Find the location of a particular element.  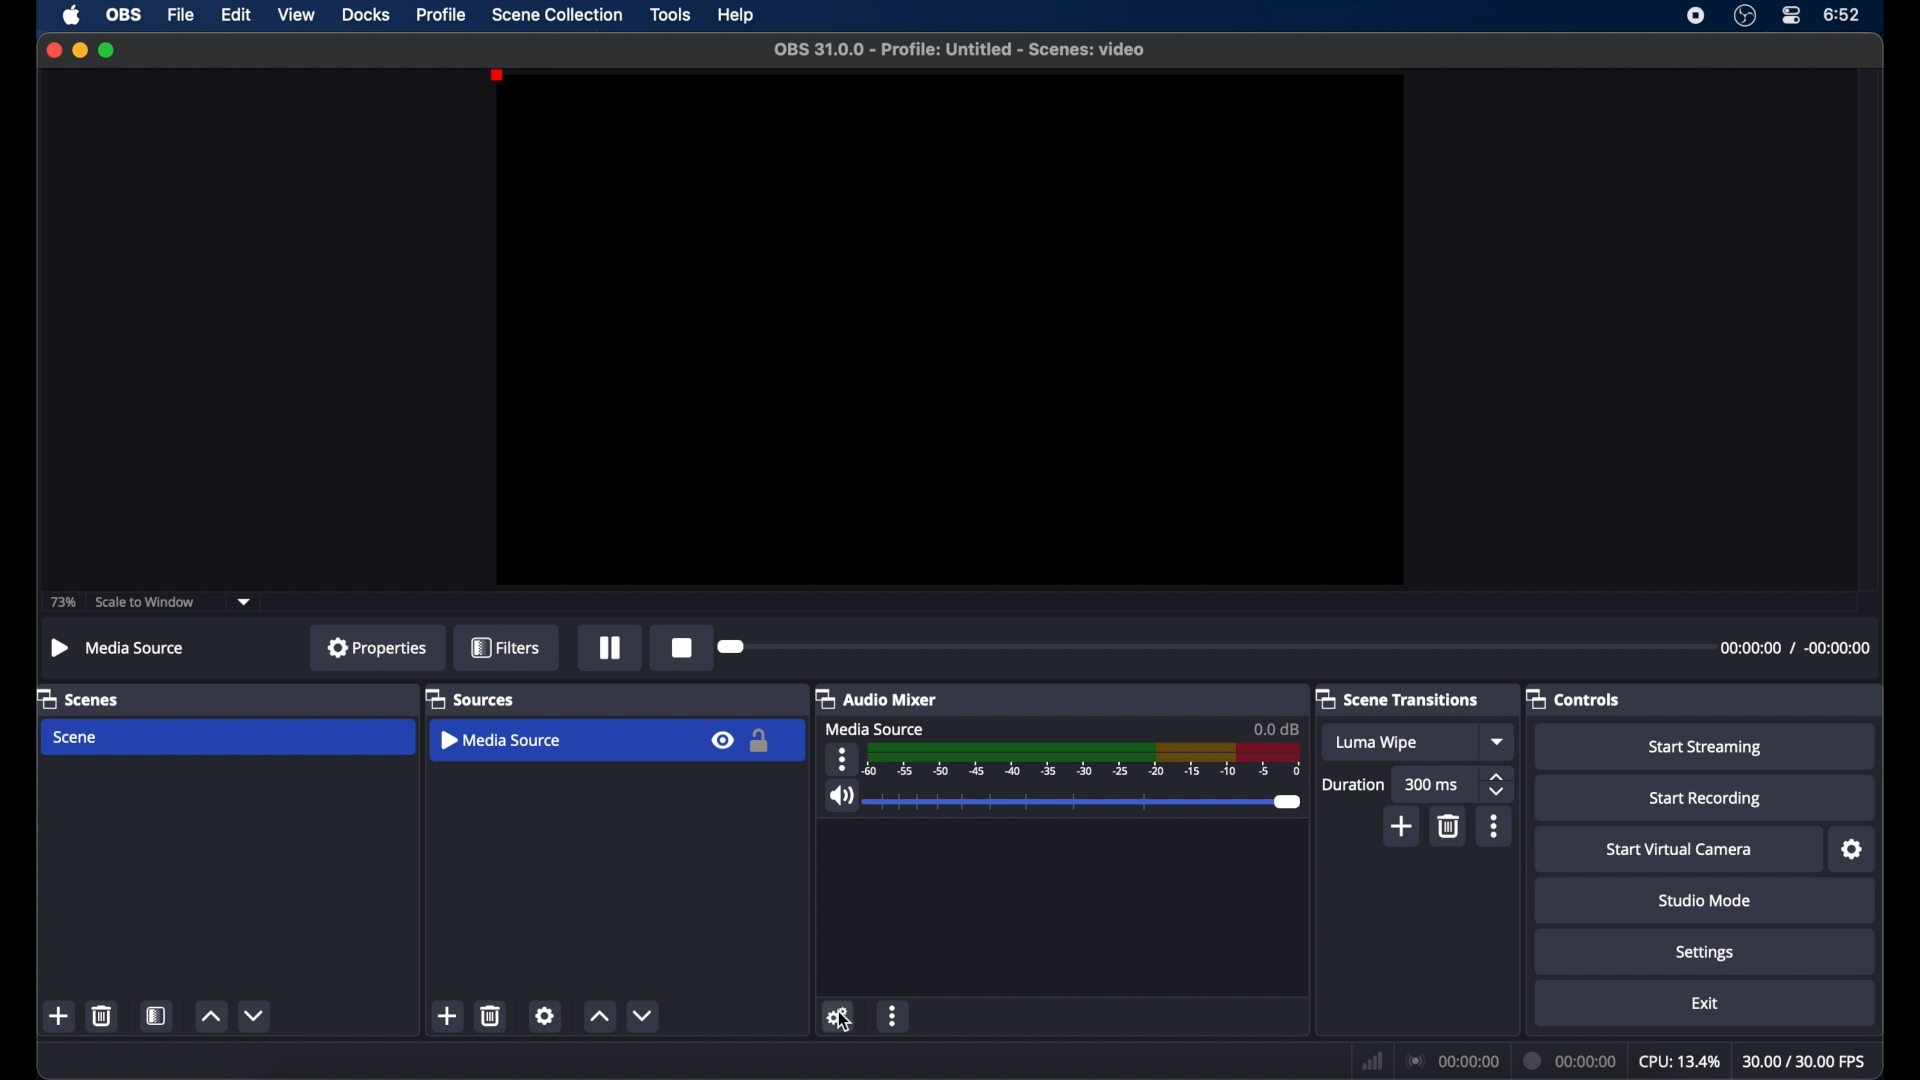

time is located at coordinates (1843, 15).